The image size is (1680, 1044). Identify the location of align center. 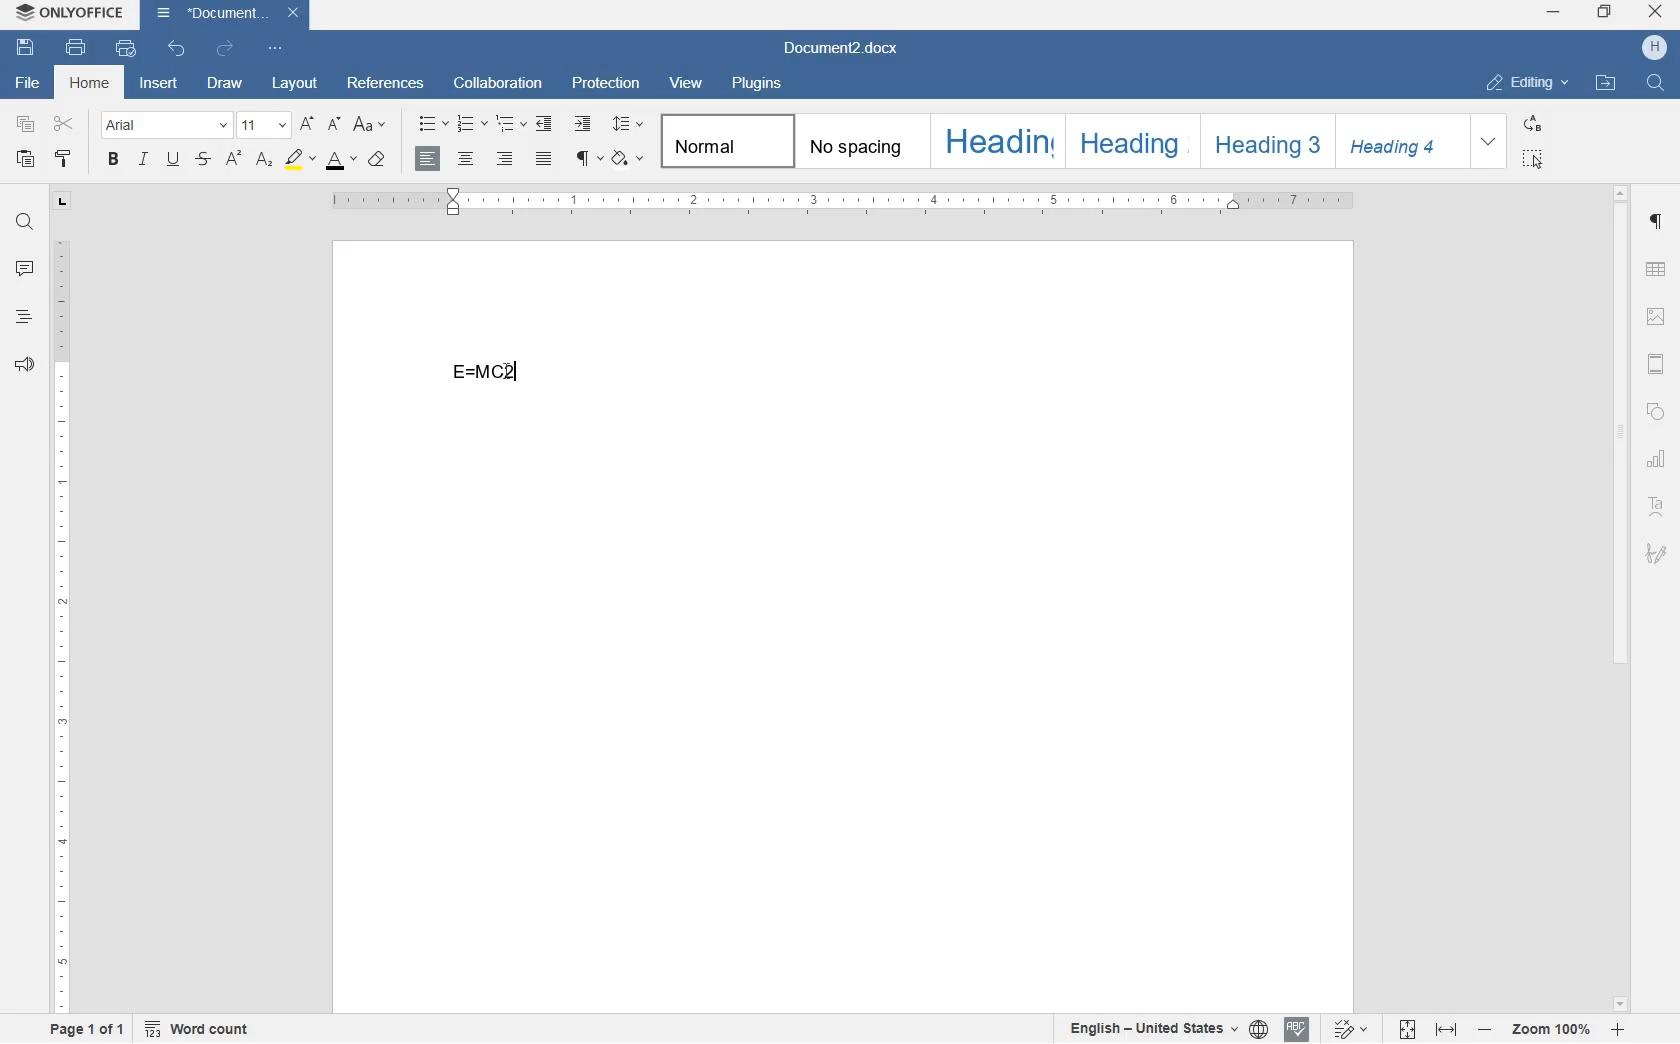
(465, 158).